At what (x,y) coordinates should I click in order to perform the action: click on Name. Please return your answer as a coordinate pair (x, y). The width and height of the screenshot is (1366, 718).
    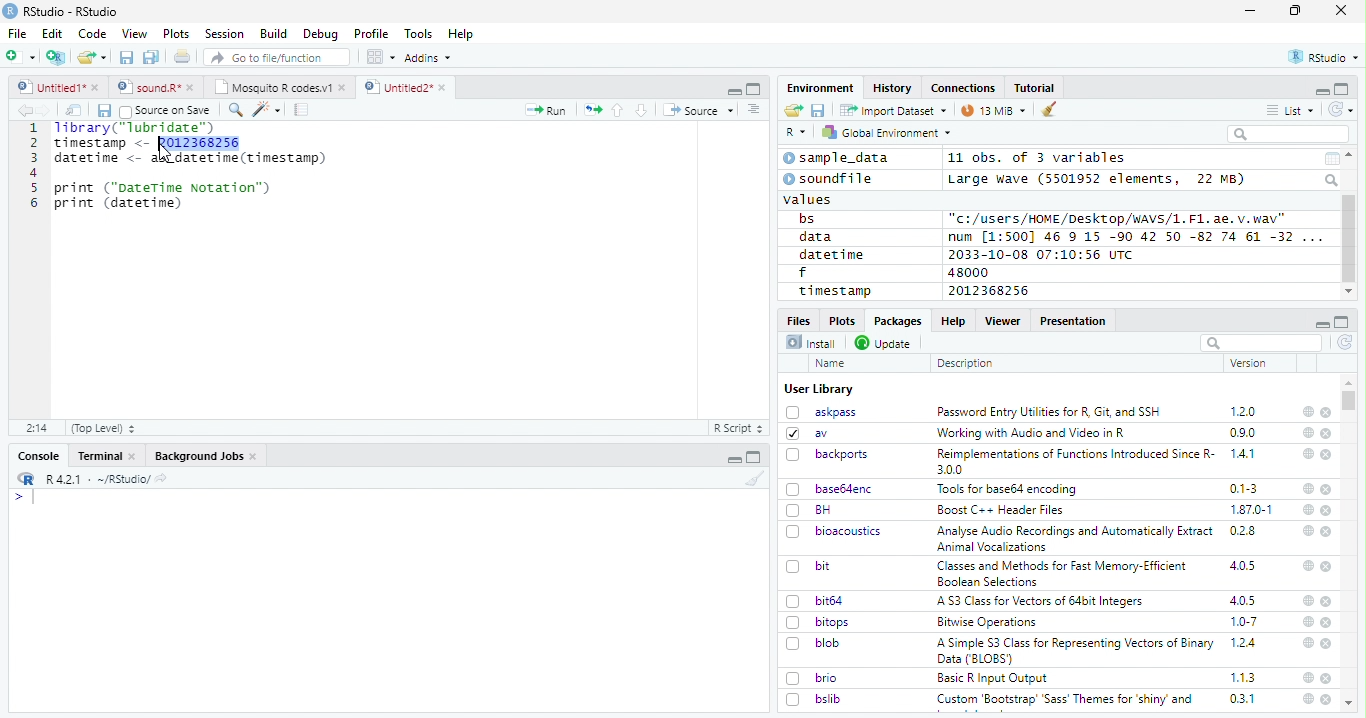
    Looking at the image, I should click on (832, 364).